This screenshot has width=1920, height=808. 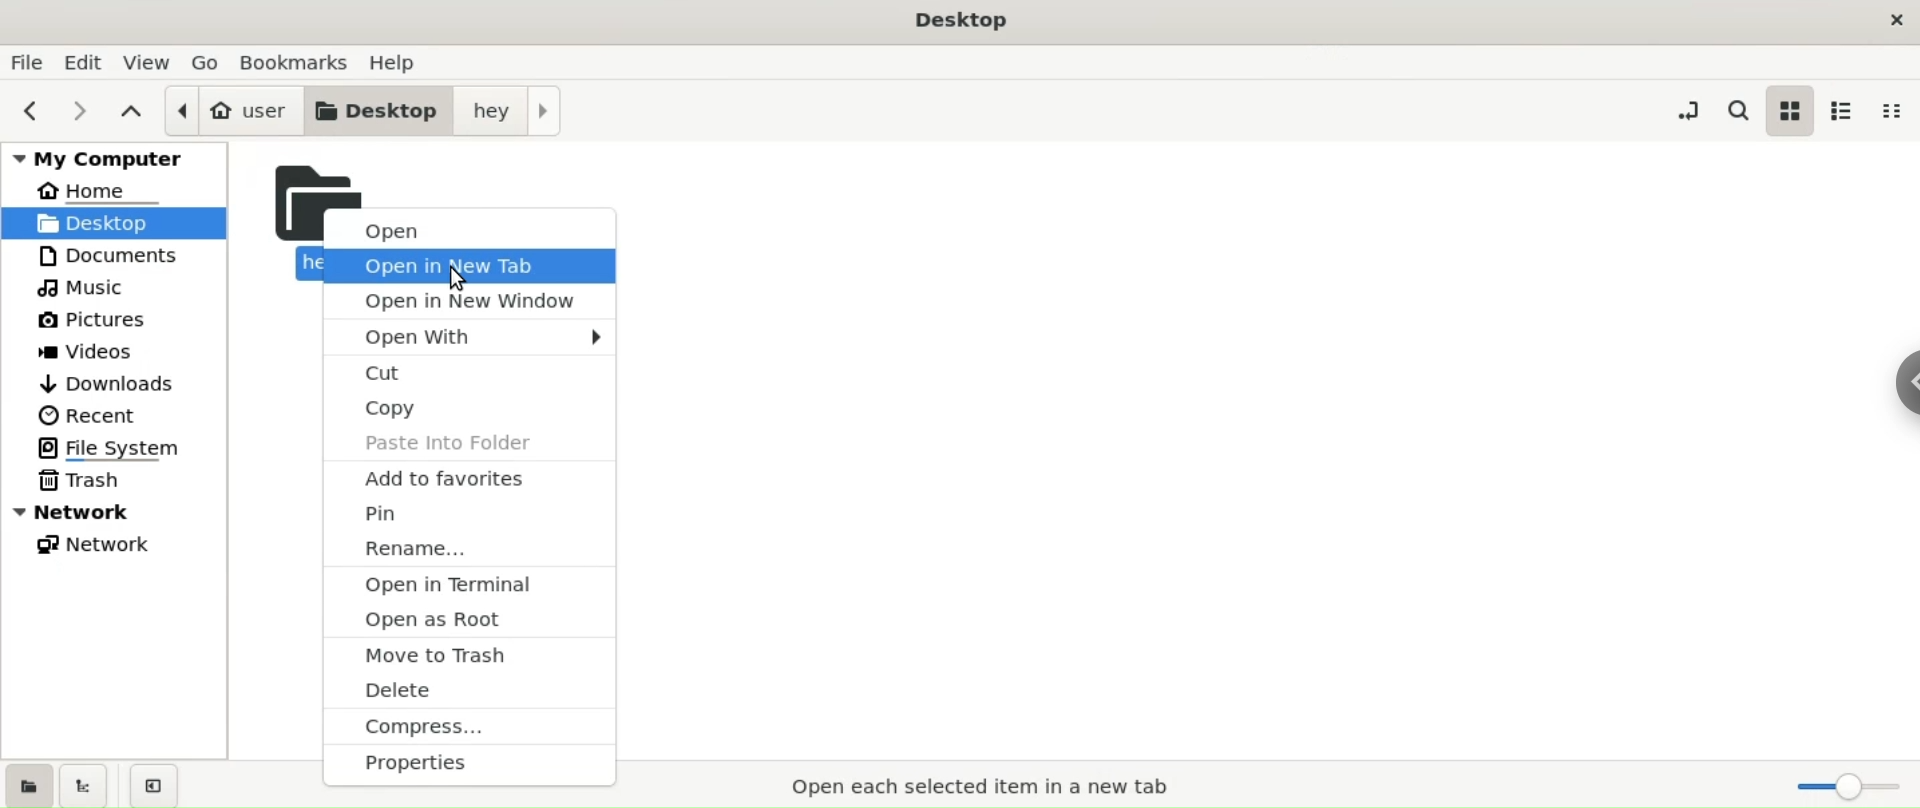 What do you see at coordinates (1738, 111) in the screenshot?
I see `search` at bounding box center [1738, 111].